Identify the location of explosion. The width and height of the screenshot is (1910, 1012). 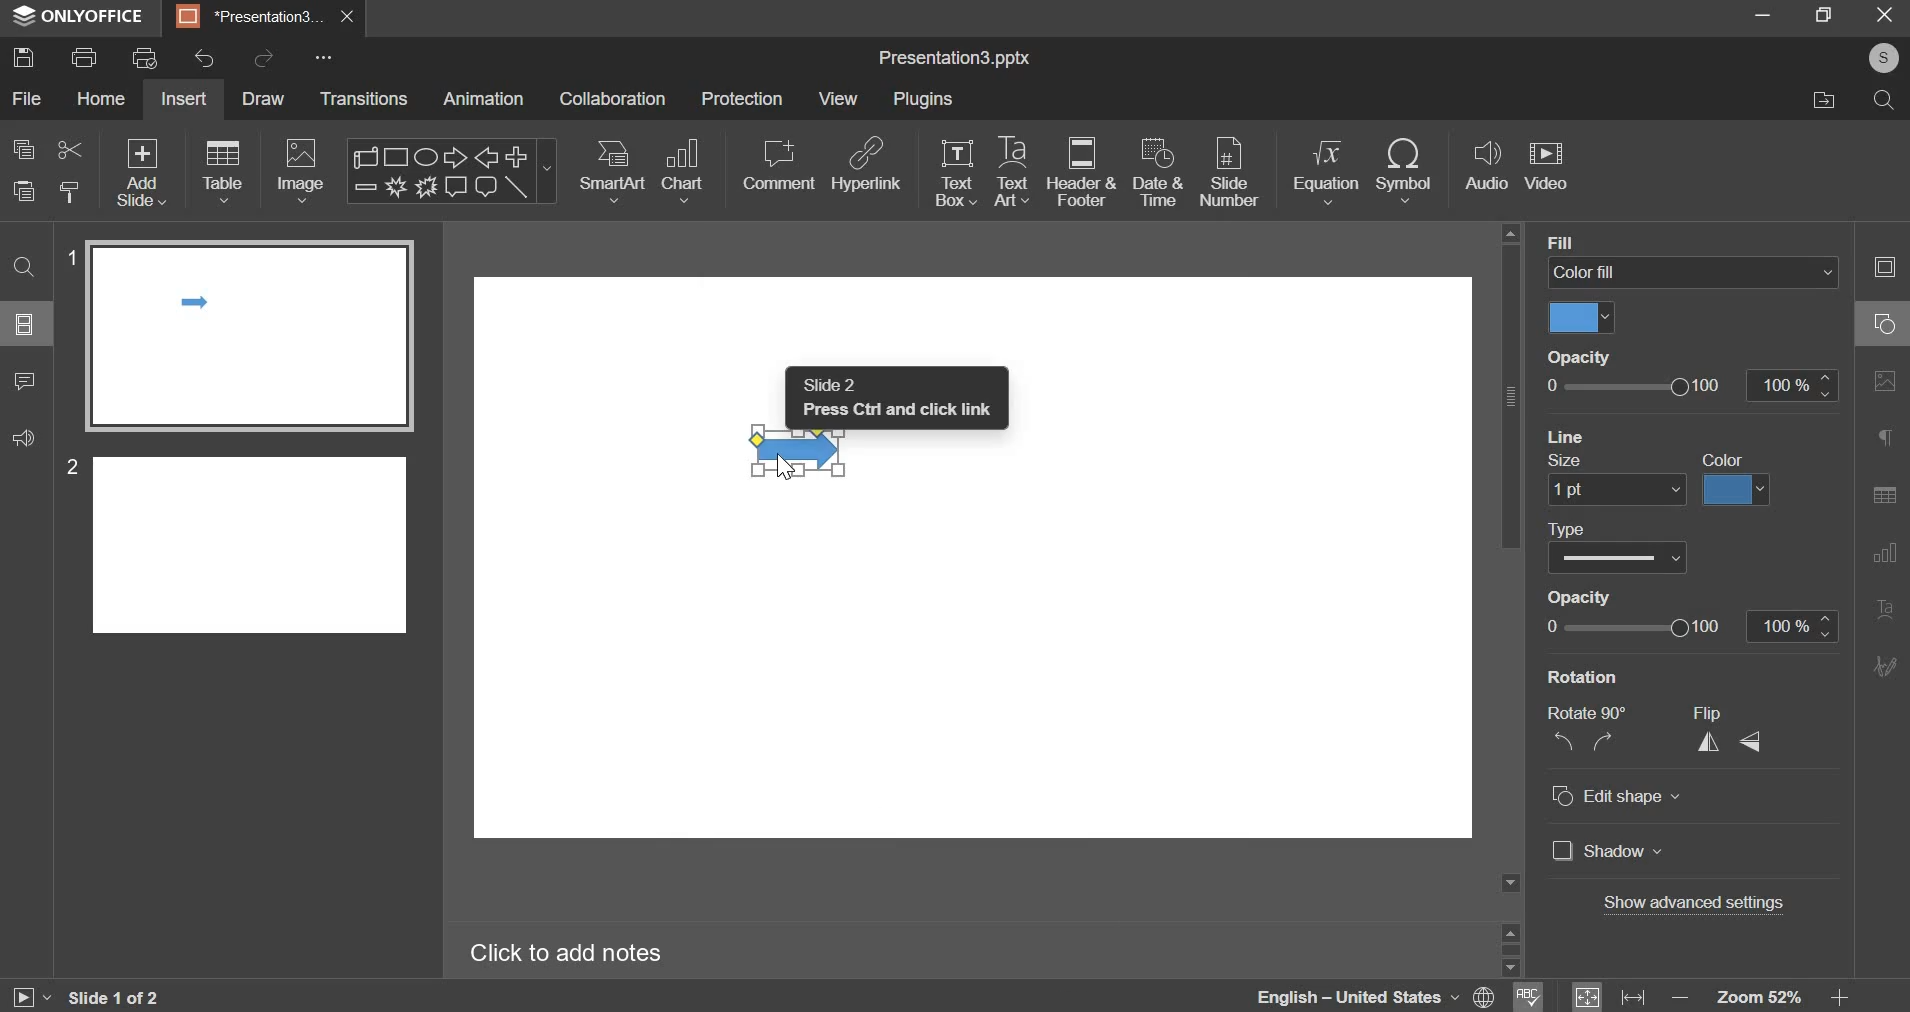
(393, 187).